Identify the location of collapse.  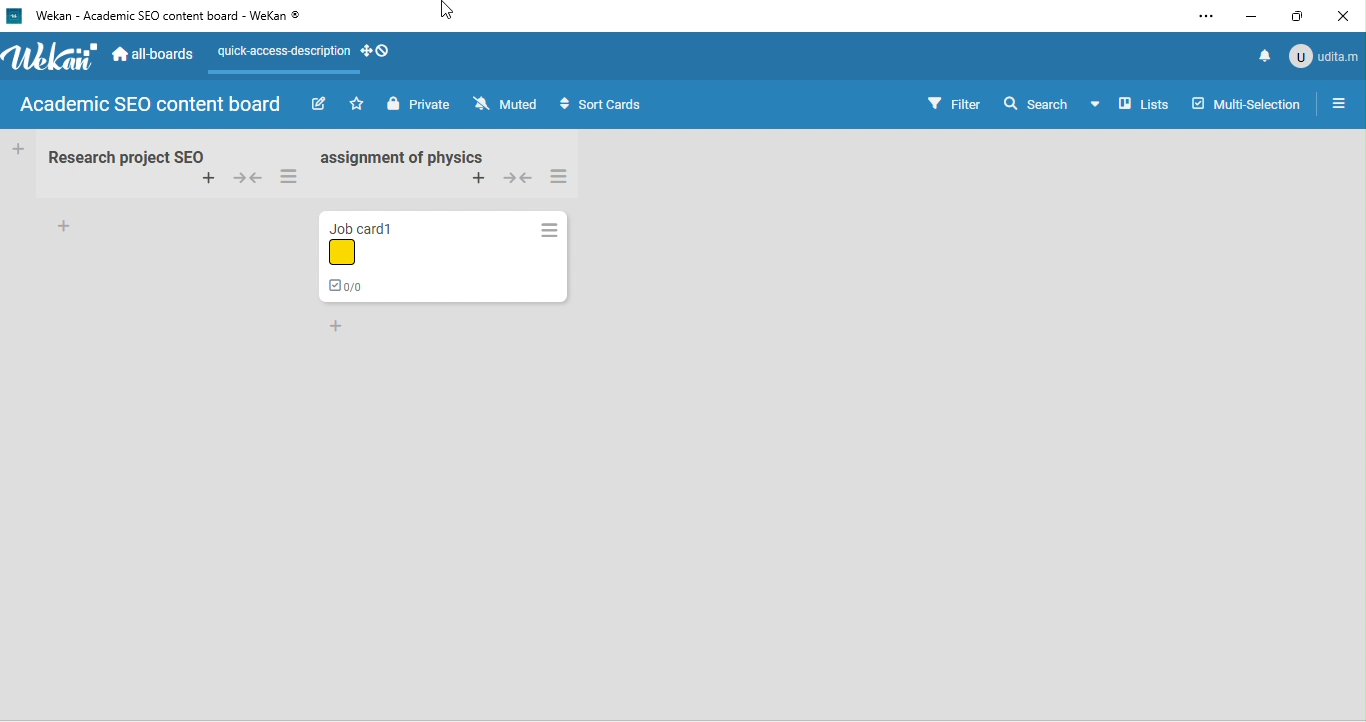
(522, 180).